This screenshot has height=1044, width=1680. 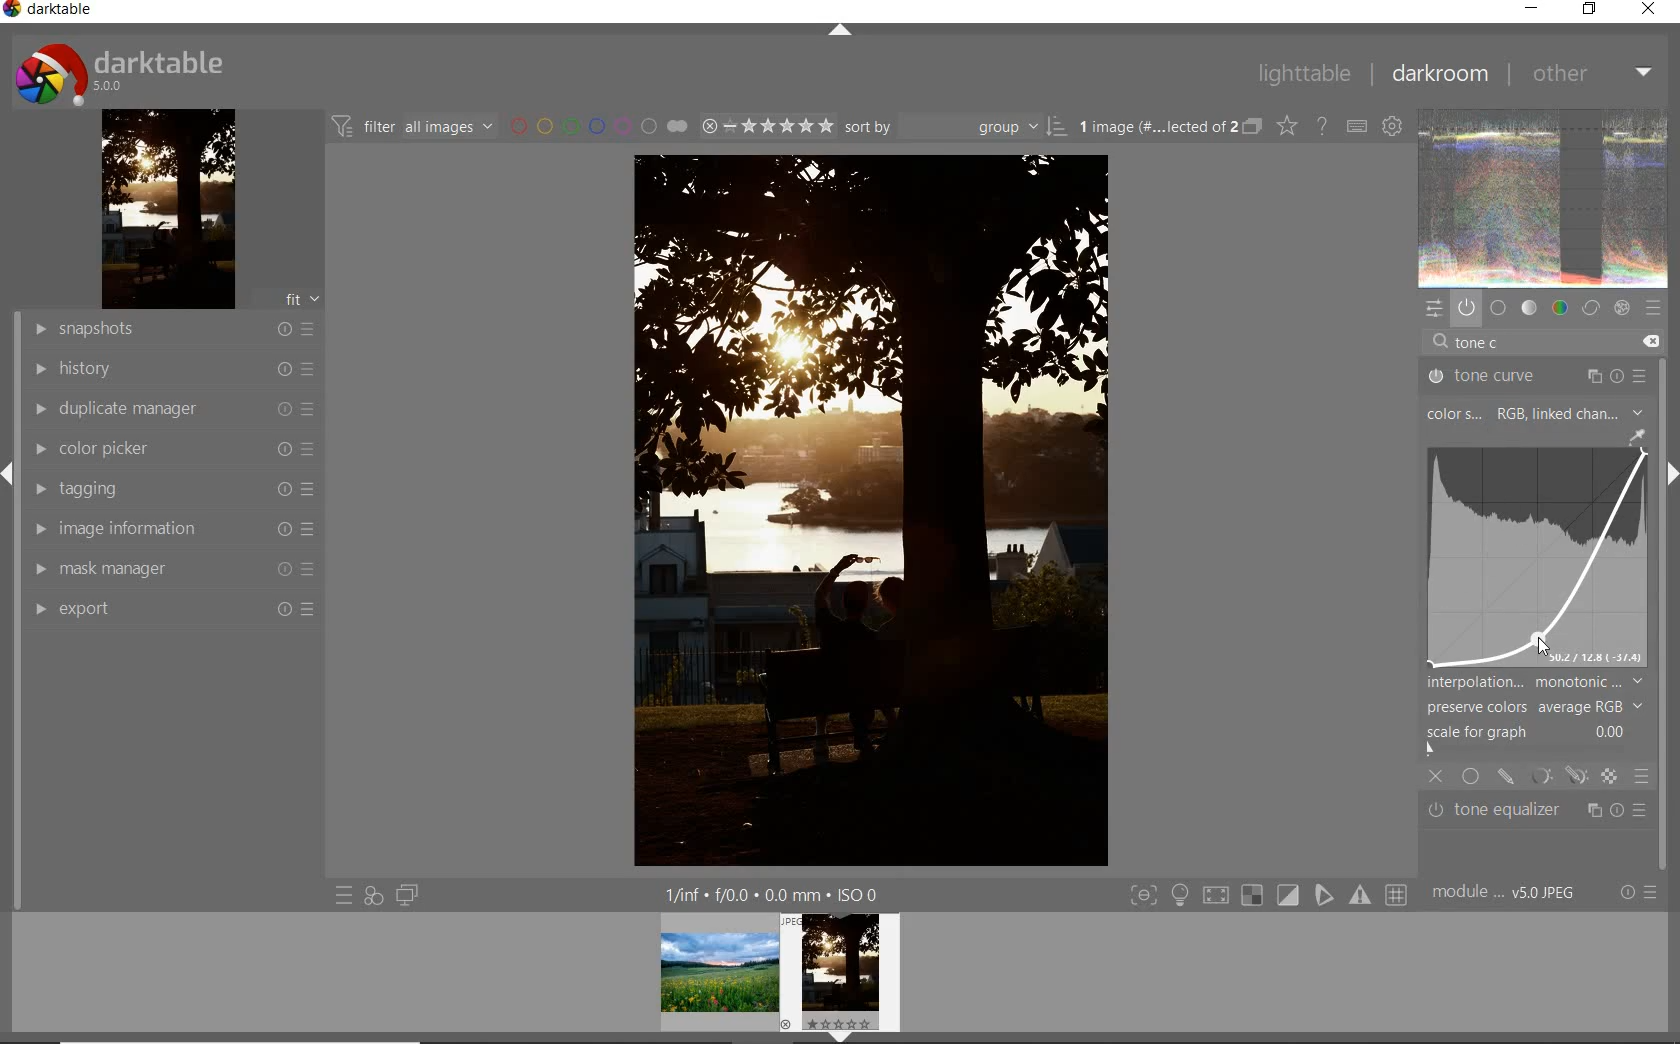 I want to click on uniformly, so click(x=1470, y=776).